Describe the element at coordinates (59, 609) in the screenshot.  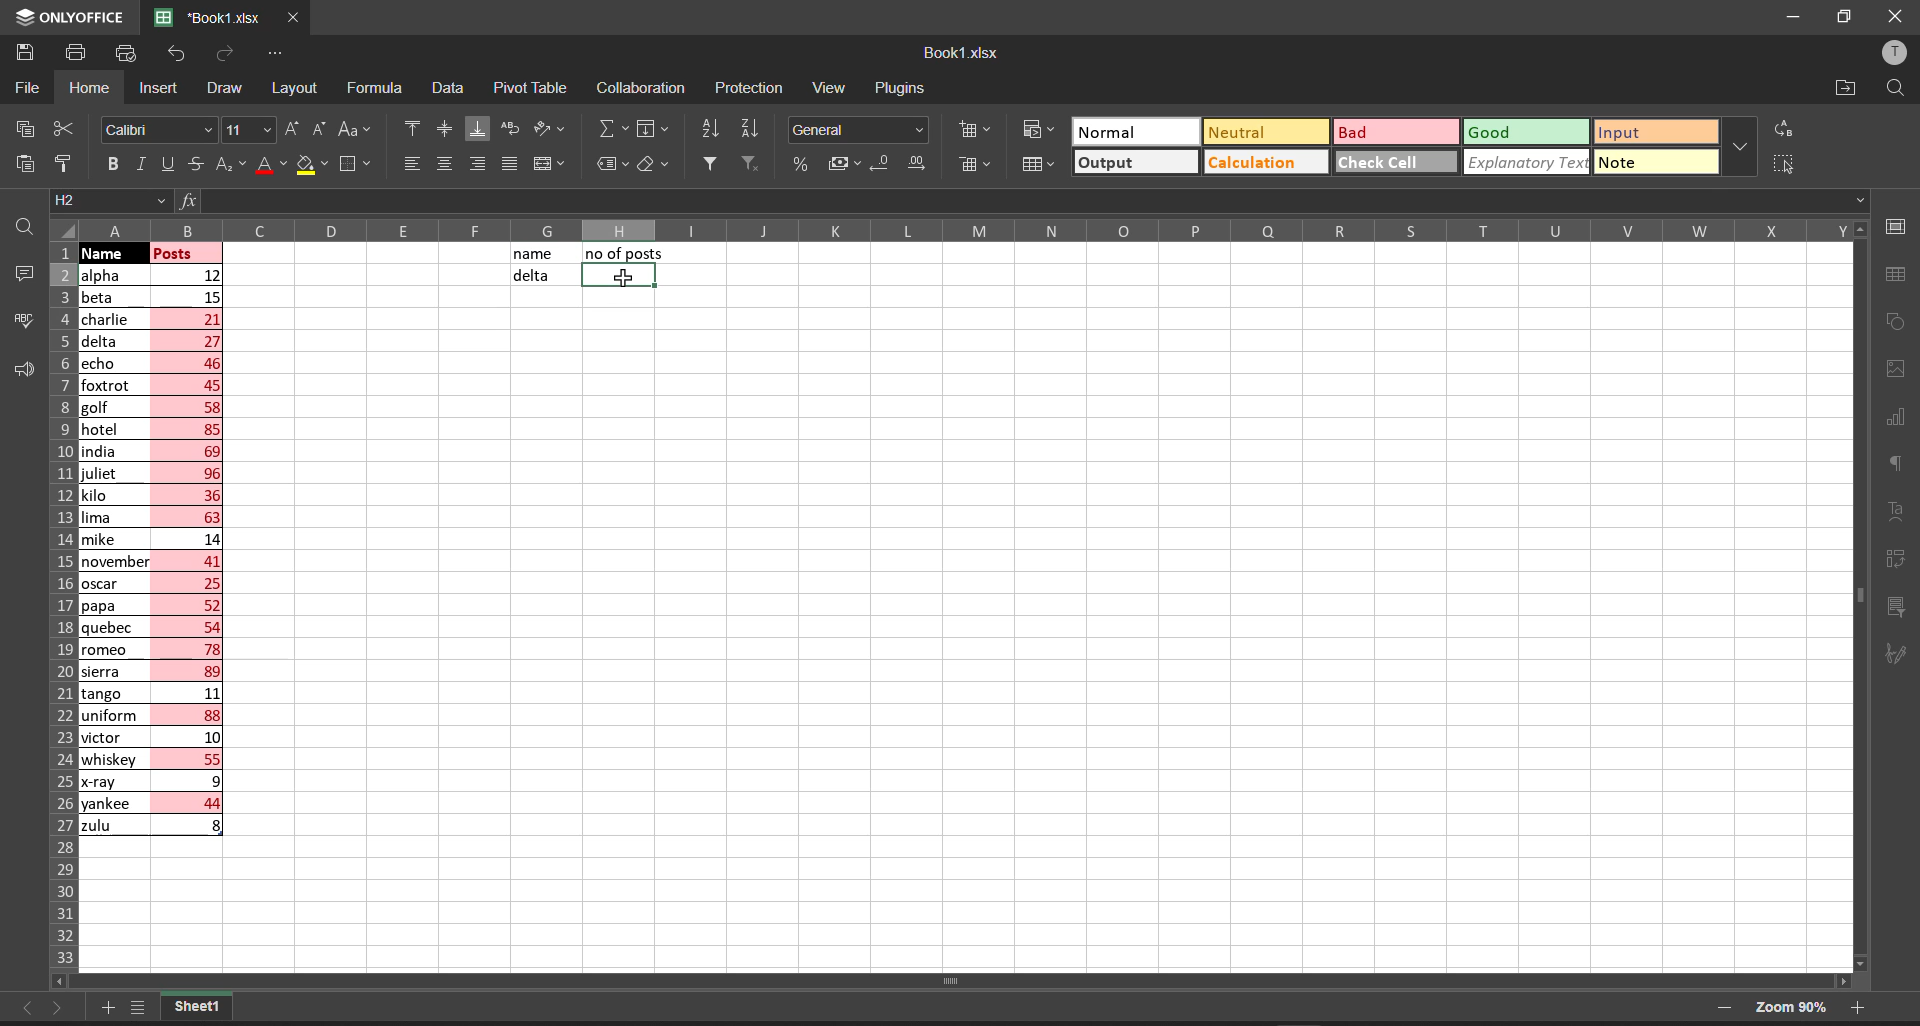
I see `row names` at that location.